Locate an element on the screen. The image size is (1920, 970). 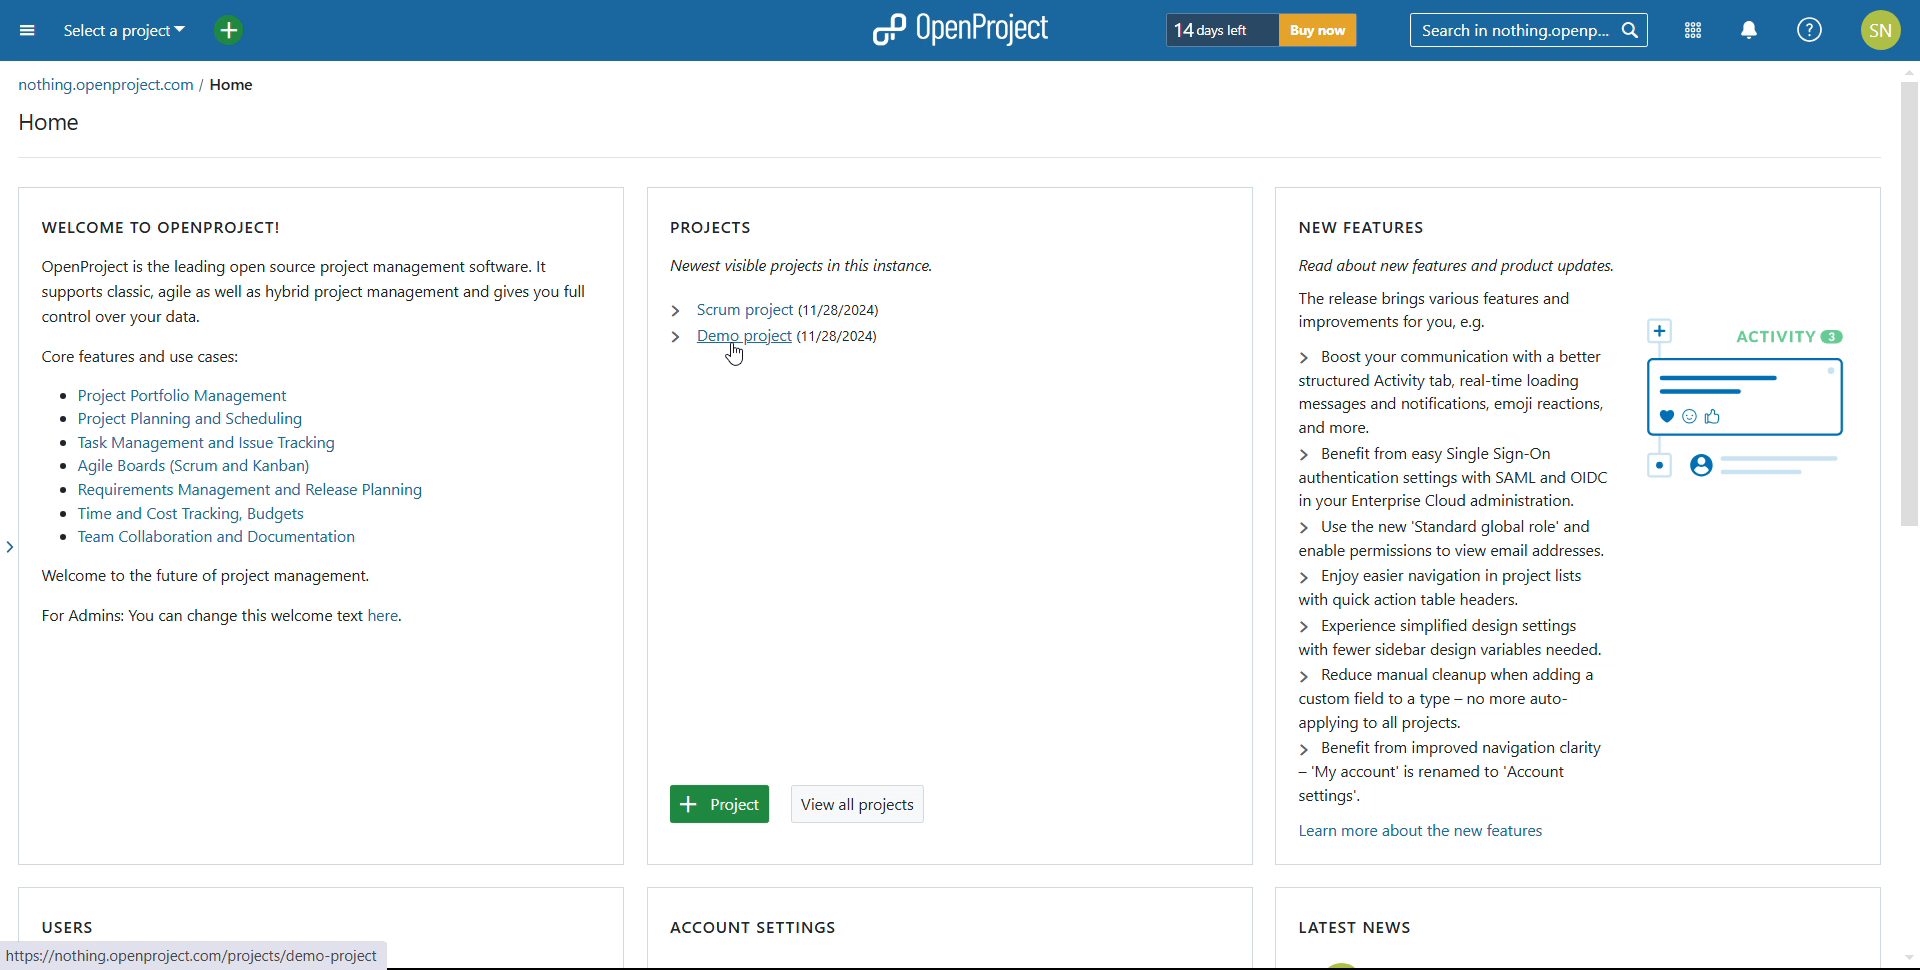
select a project is located at coordinates (123, 31).